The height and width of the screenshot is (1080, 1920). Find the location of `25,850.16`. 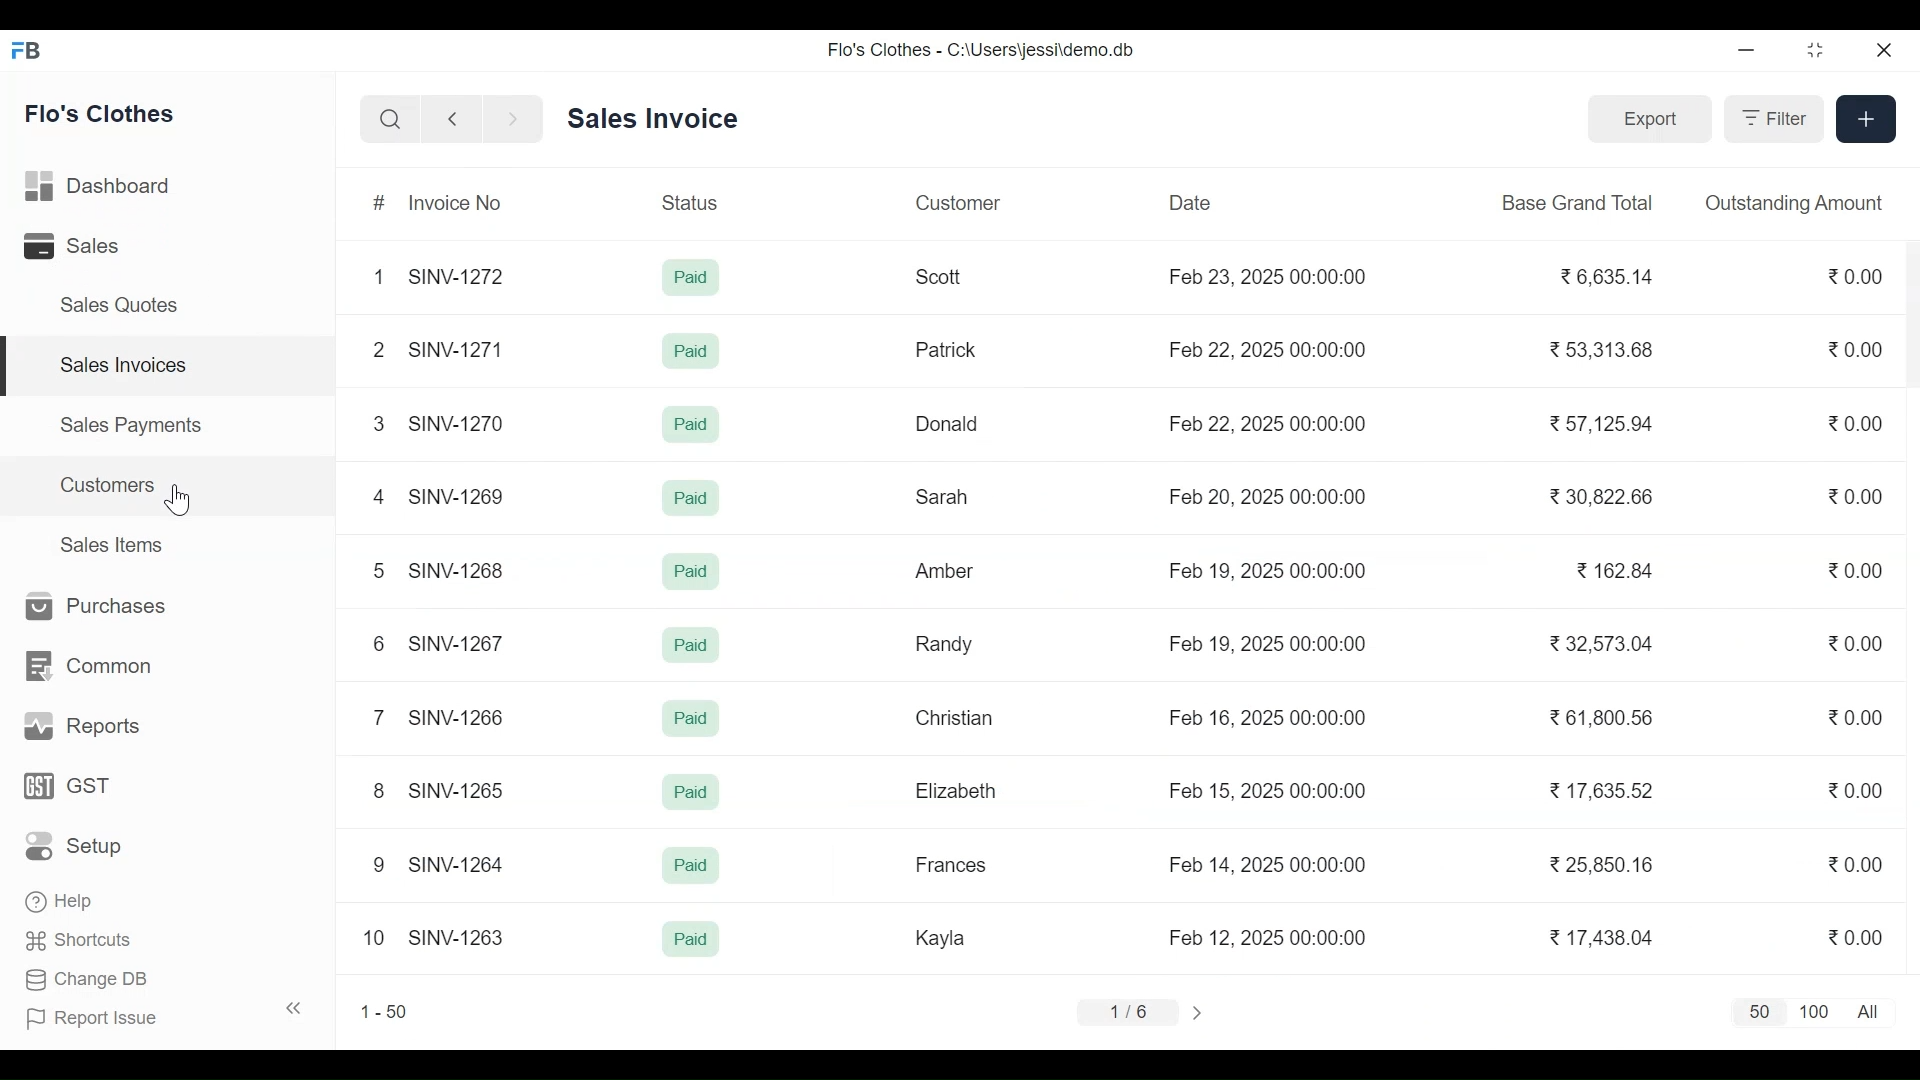

25,850.16 is located at coordinates (1599, 864).